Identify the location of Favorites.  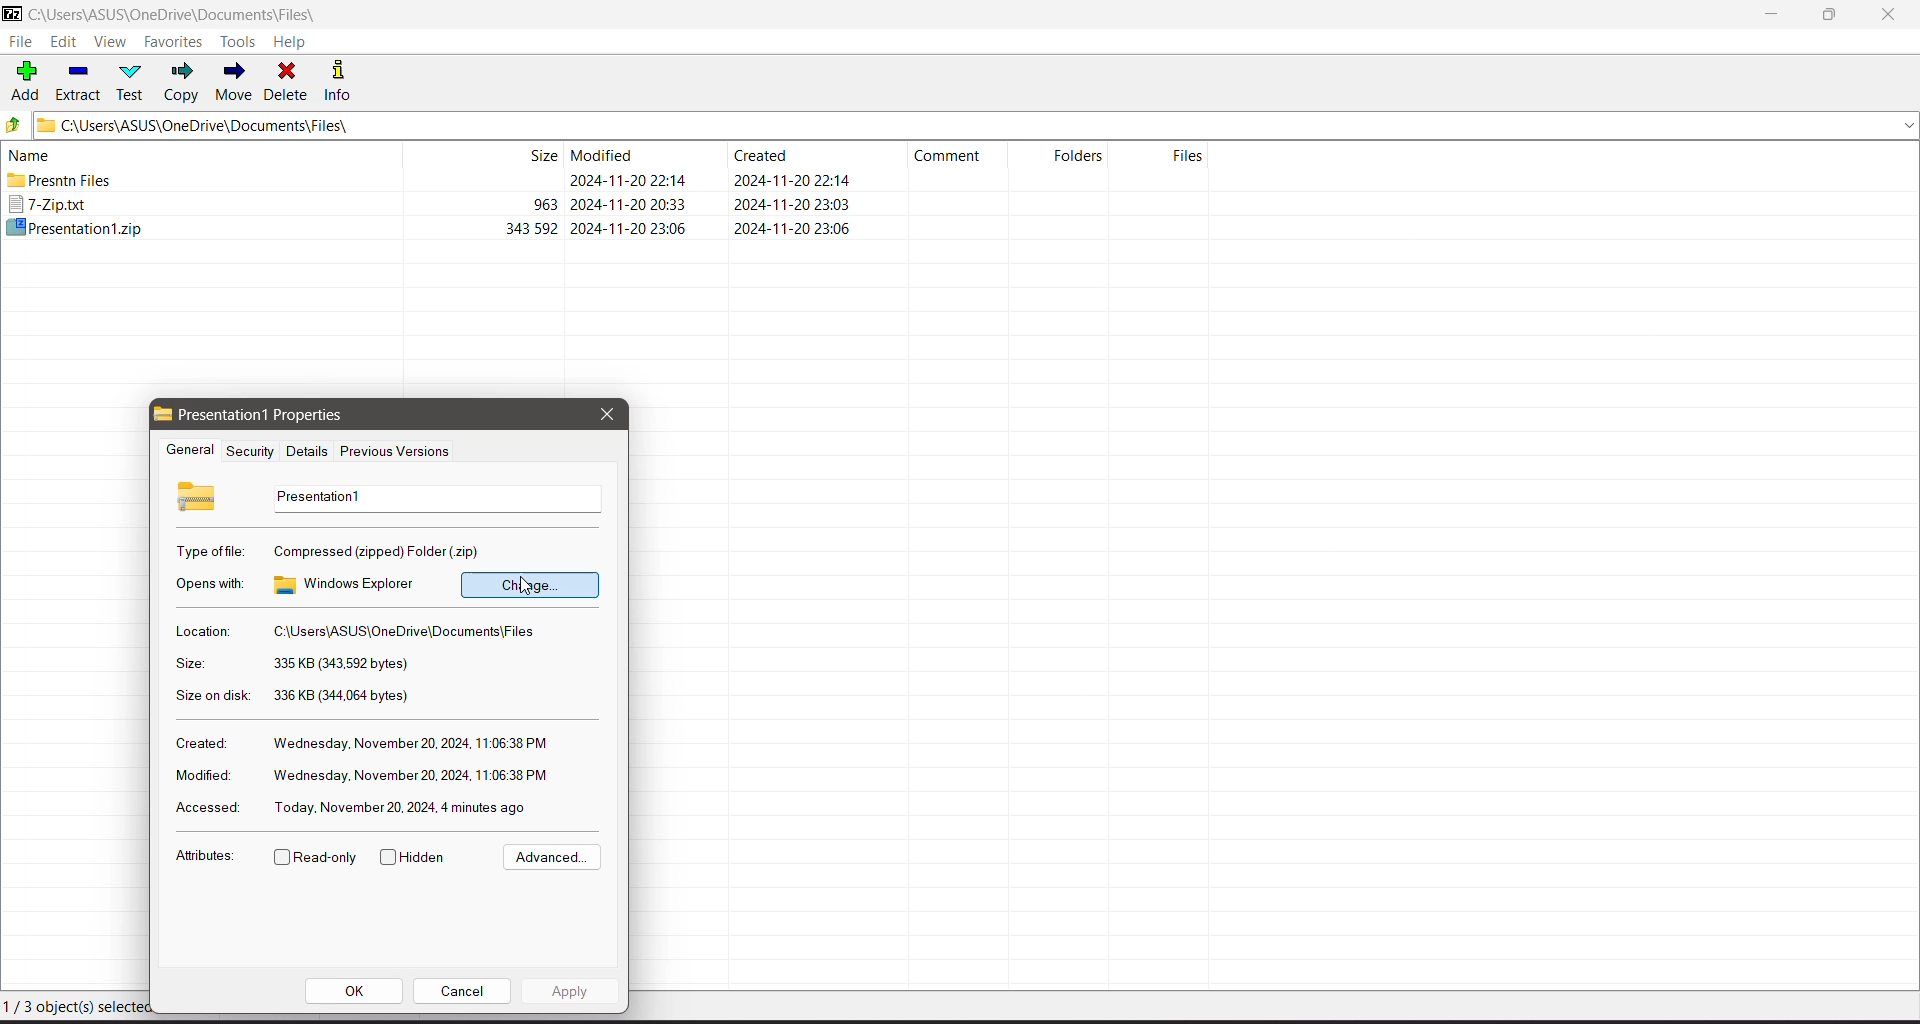
(174, 42).